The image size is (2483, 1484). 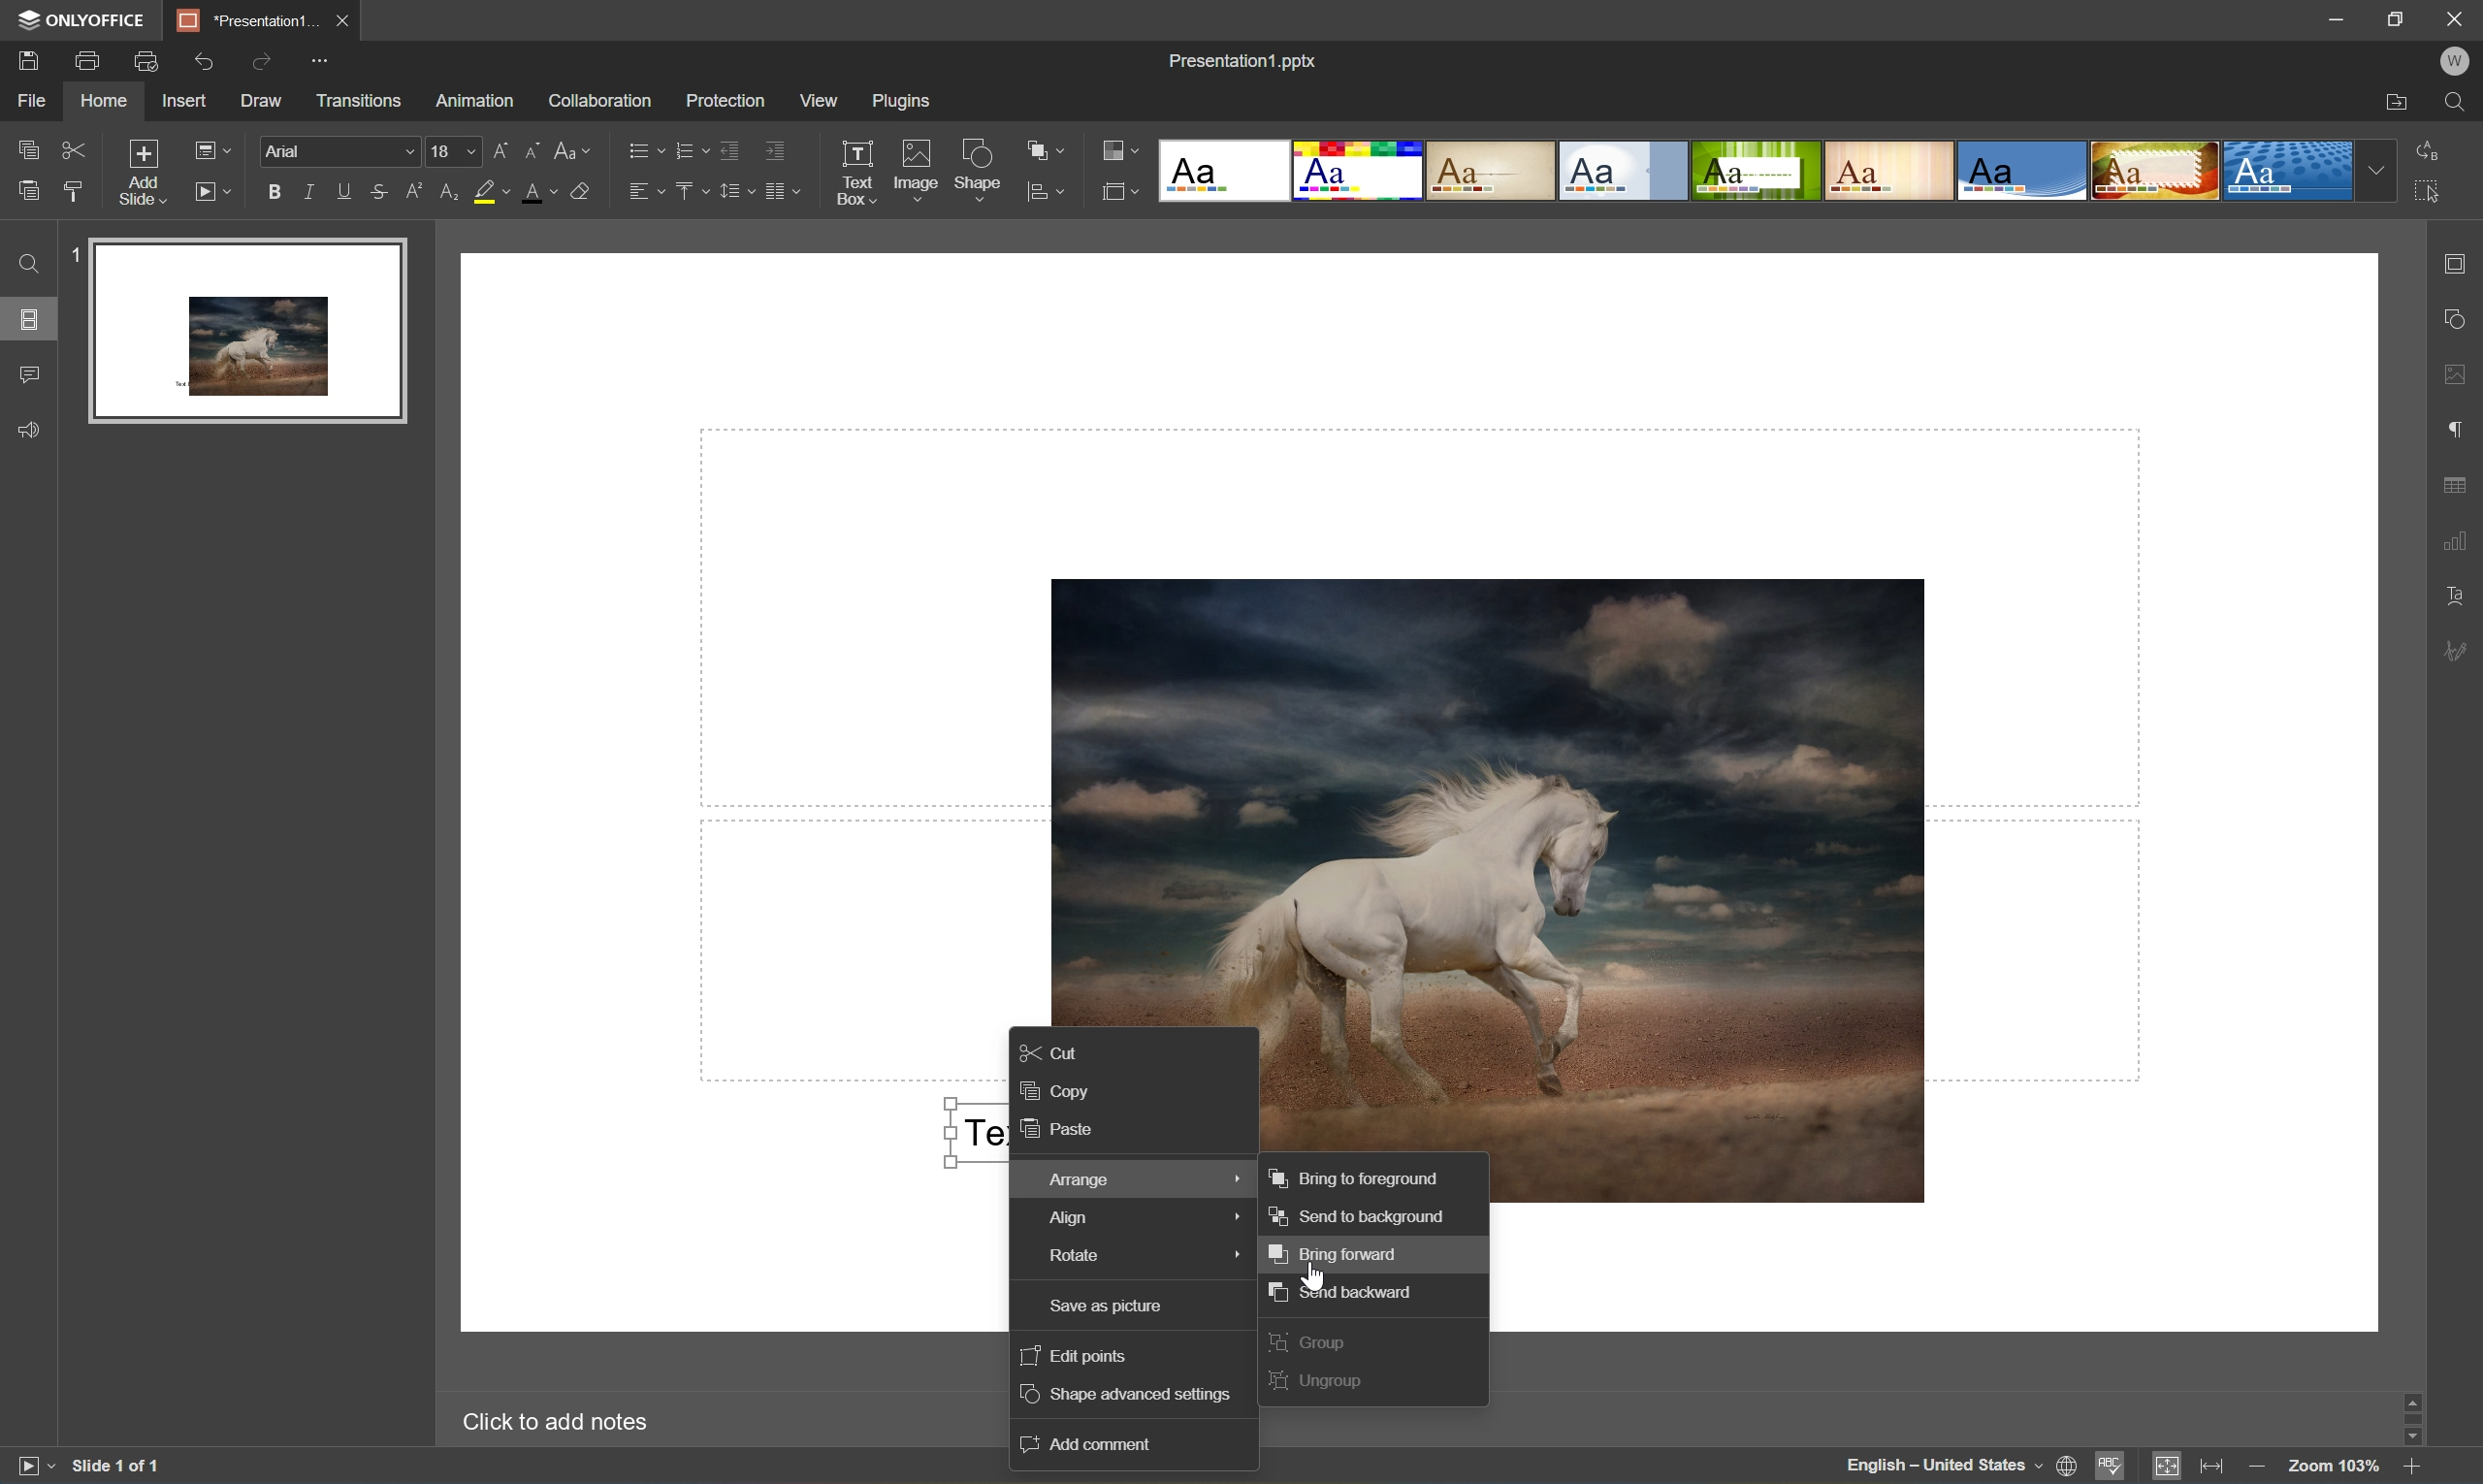 I want to click on Draw, so click(x=266, y=102).